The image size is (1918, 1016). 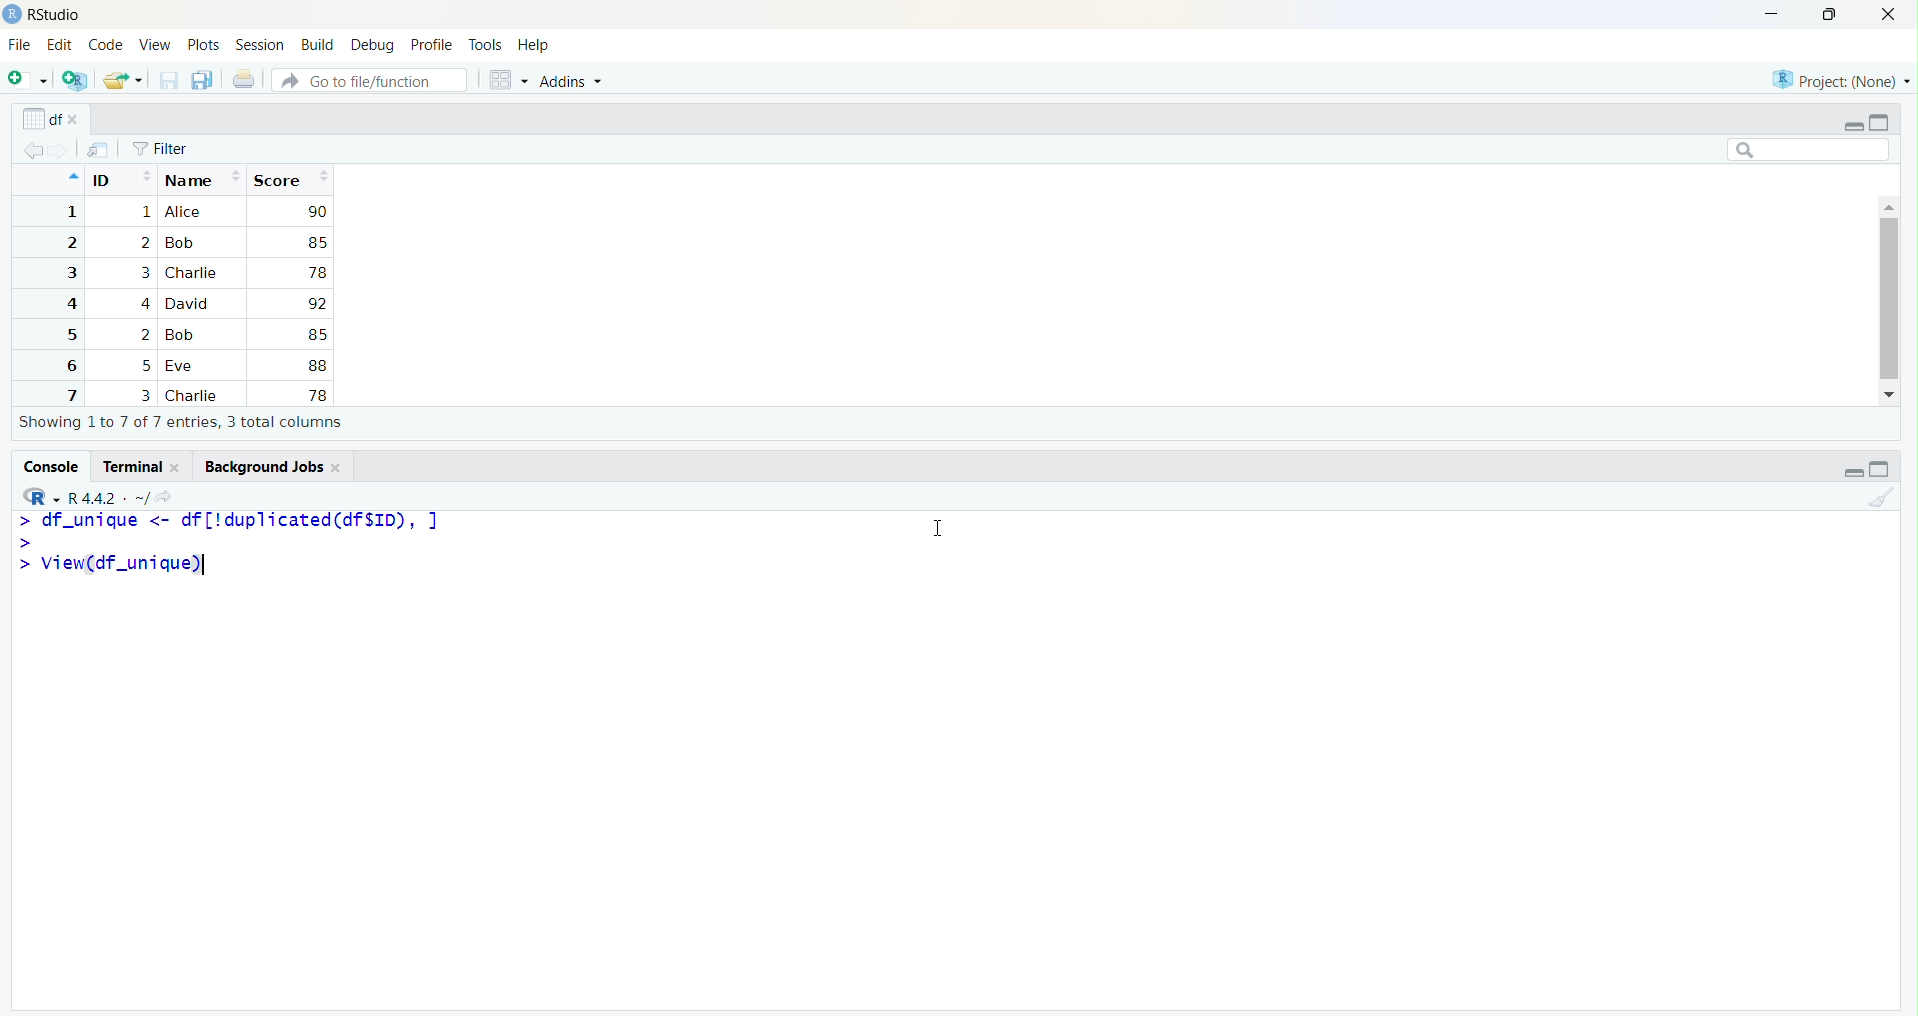 I want to click on Edit, so click(x=59, y=44).